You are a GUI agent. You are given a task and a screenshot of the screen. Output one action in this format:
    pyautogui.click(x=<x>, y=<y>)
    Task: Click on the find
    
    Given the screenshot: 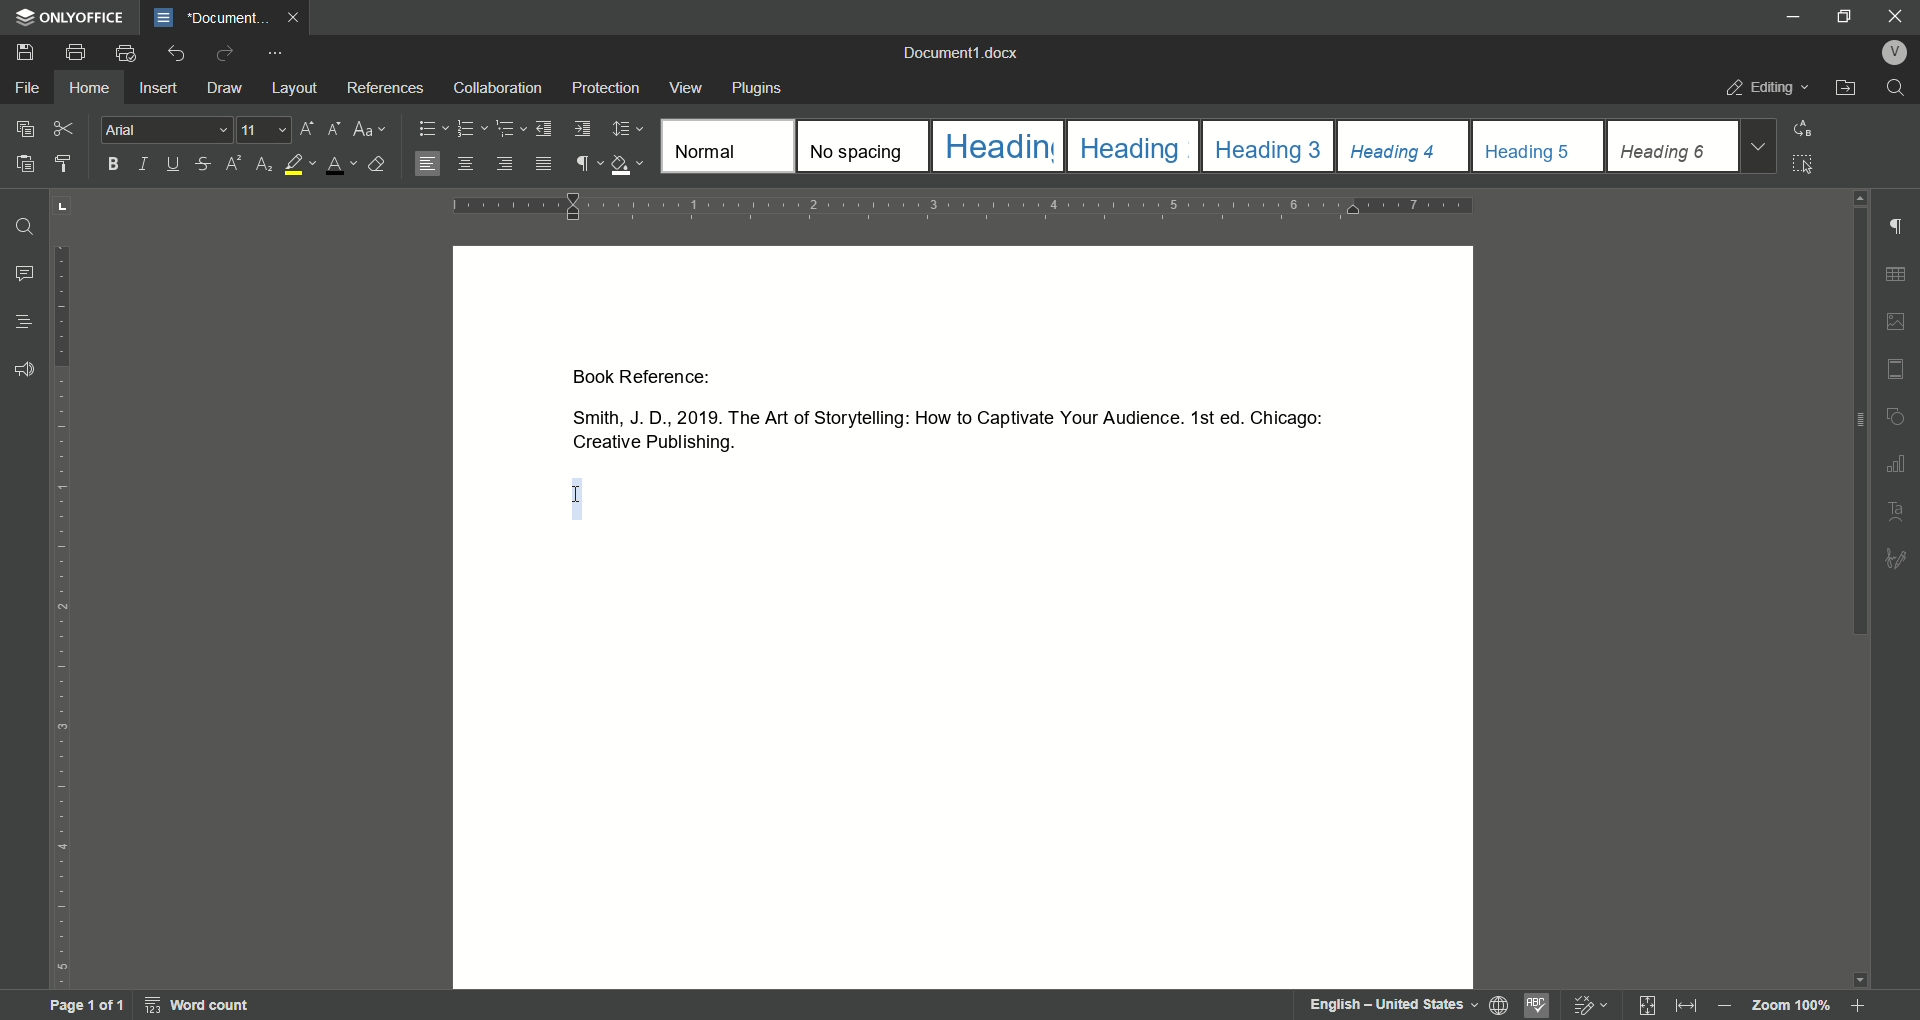 What is the action you would take?
    pyautogui.click(x=1900, y=88)
    